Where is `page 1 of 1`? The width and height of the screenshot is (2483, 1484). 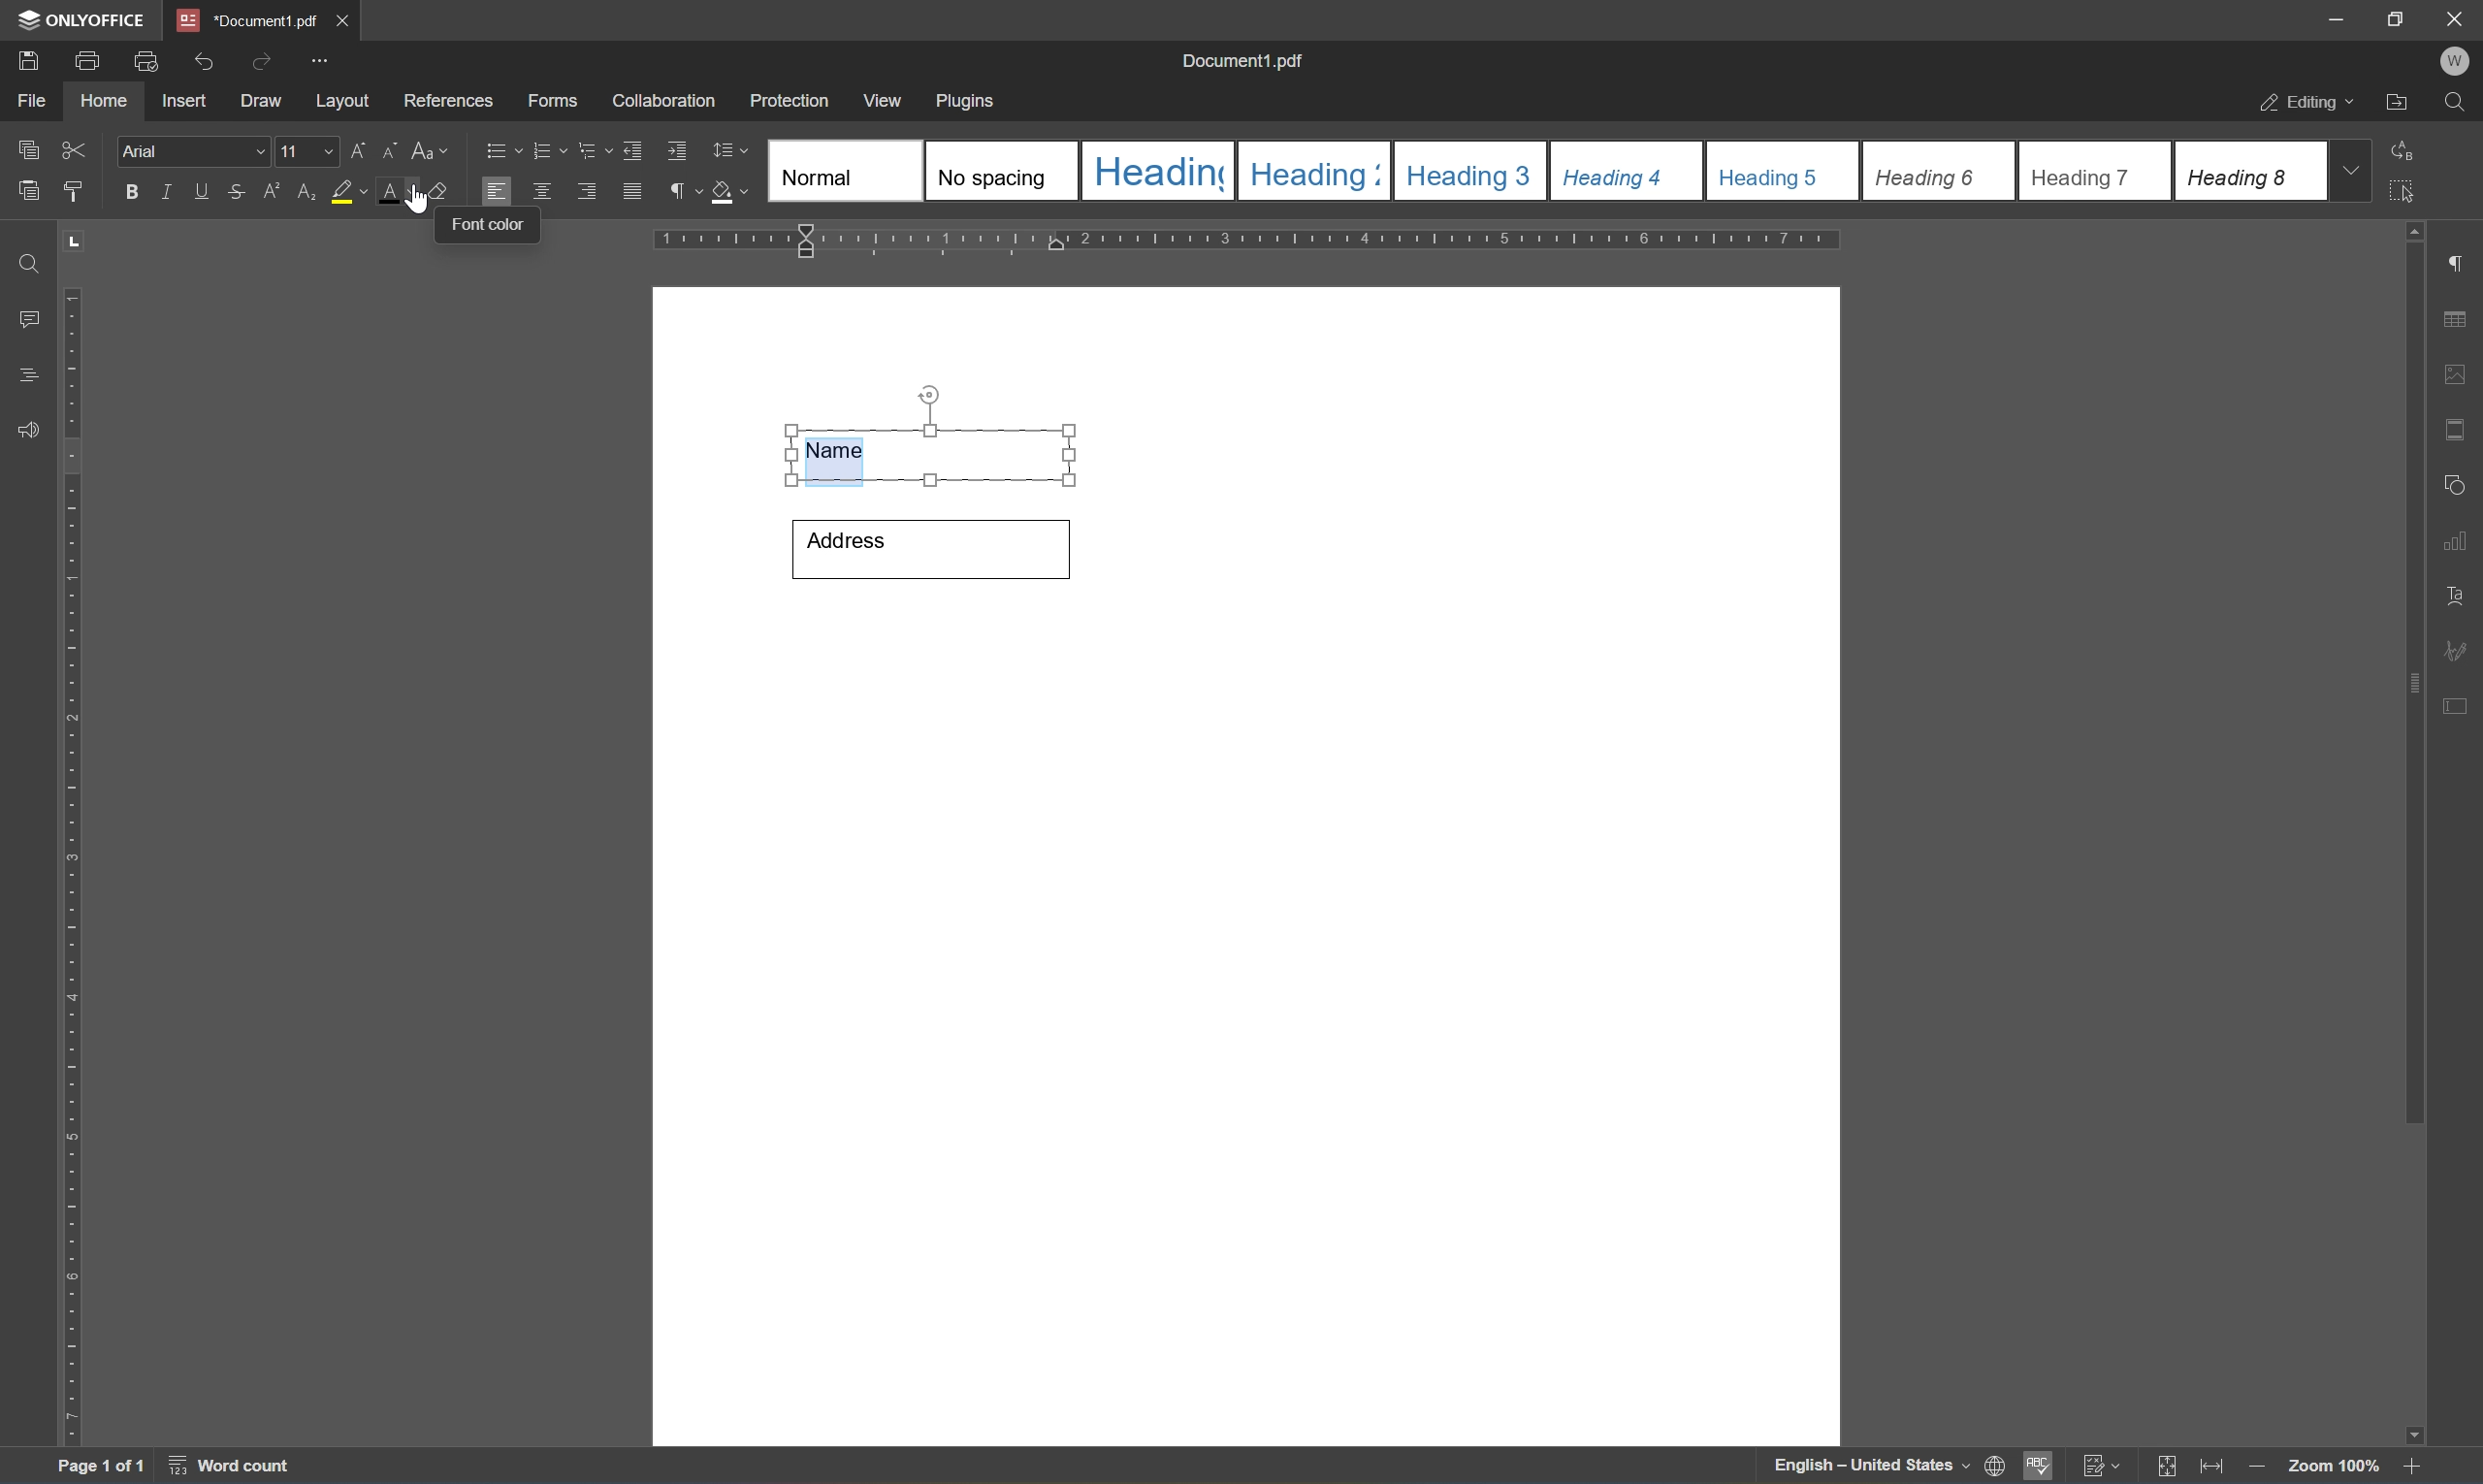
page 1 of 1 is located at coordinates (105, 1467).